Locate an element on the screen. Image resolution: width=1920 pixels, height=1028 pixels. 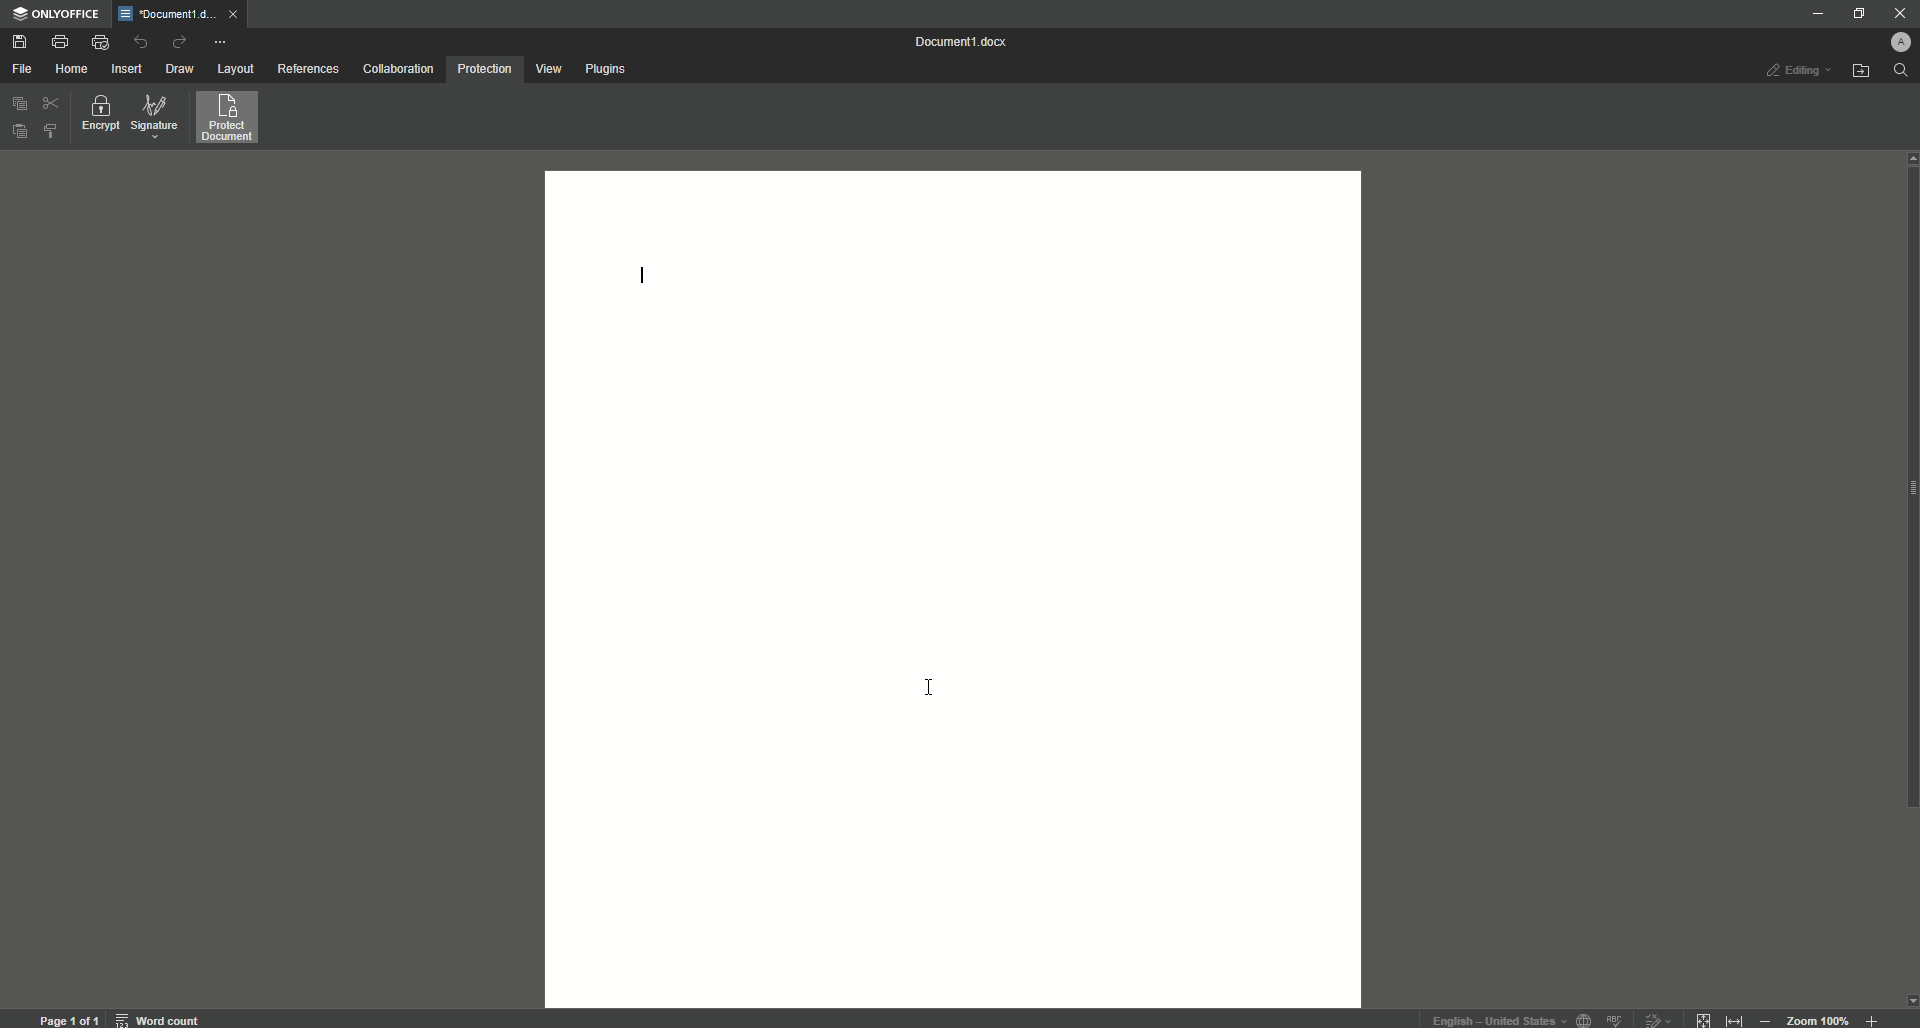
scroll down is located at coordinates (1908, 1000).